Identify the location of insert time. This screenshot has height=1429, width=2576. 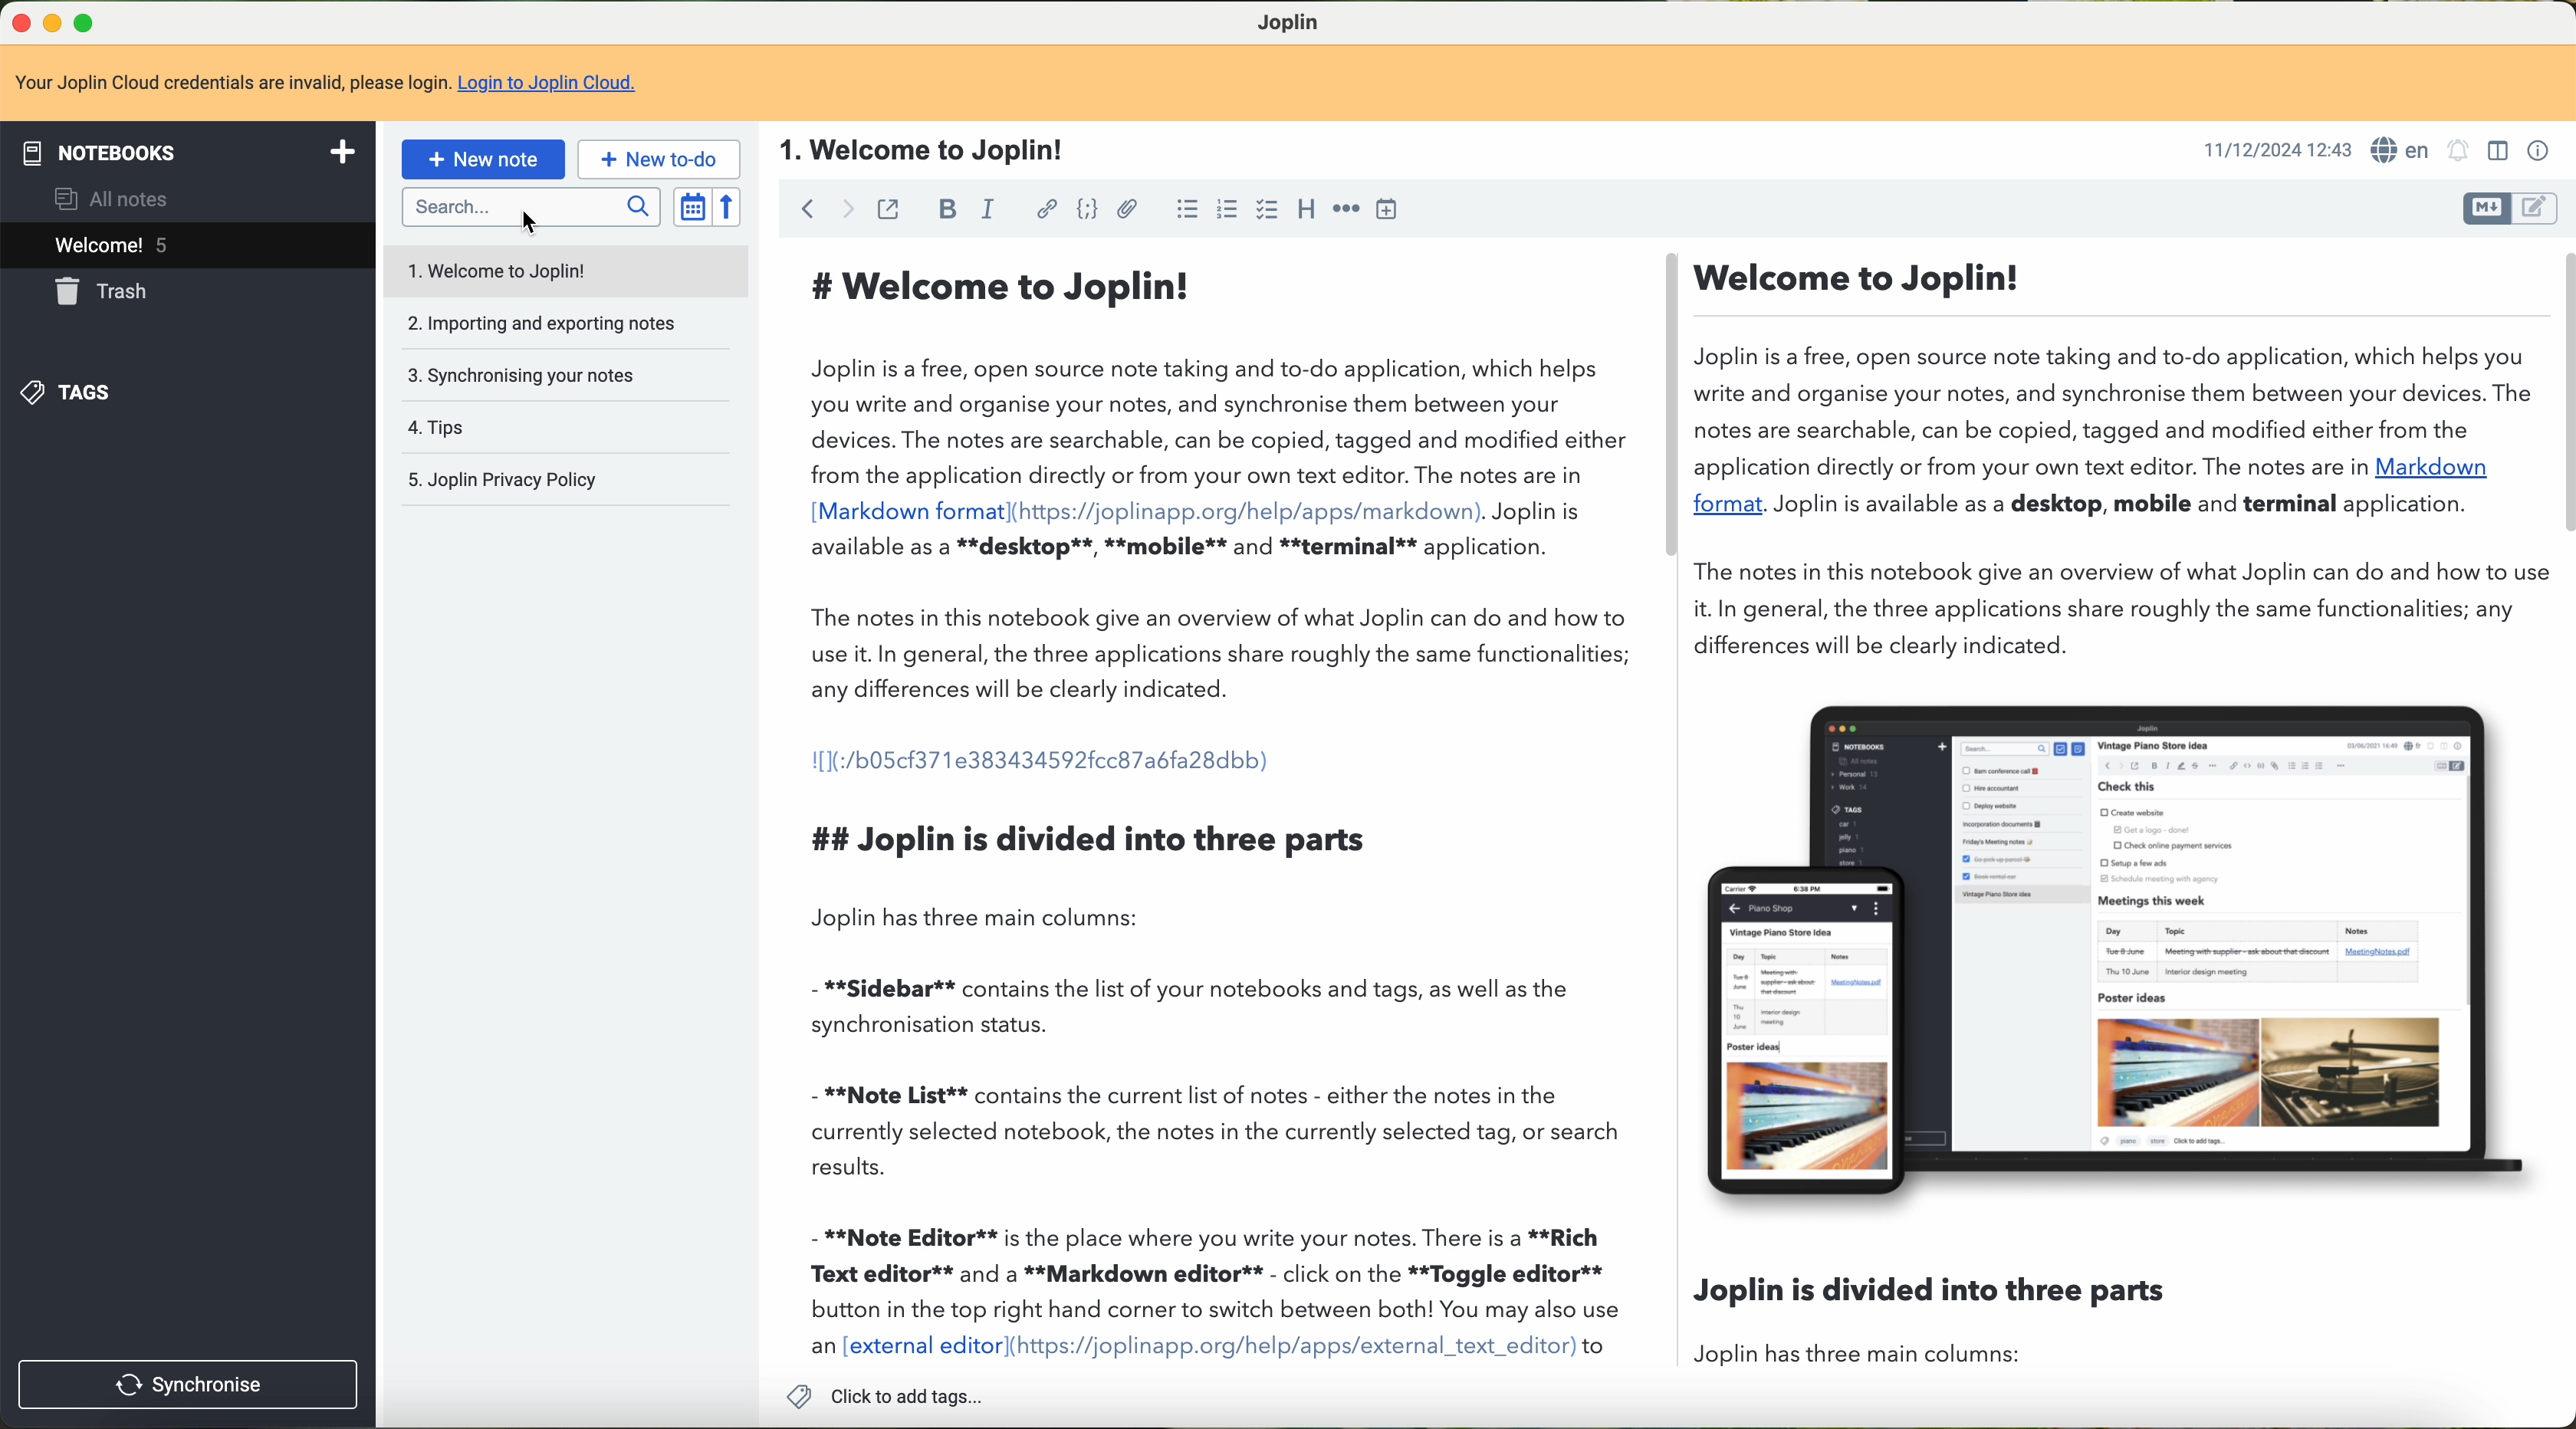
(1386, 207).